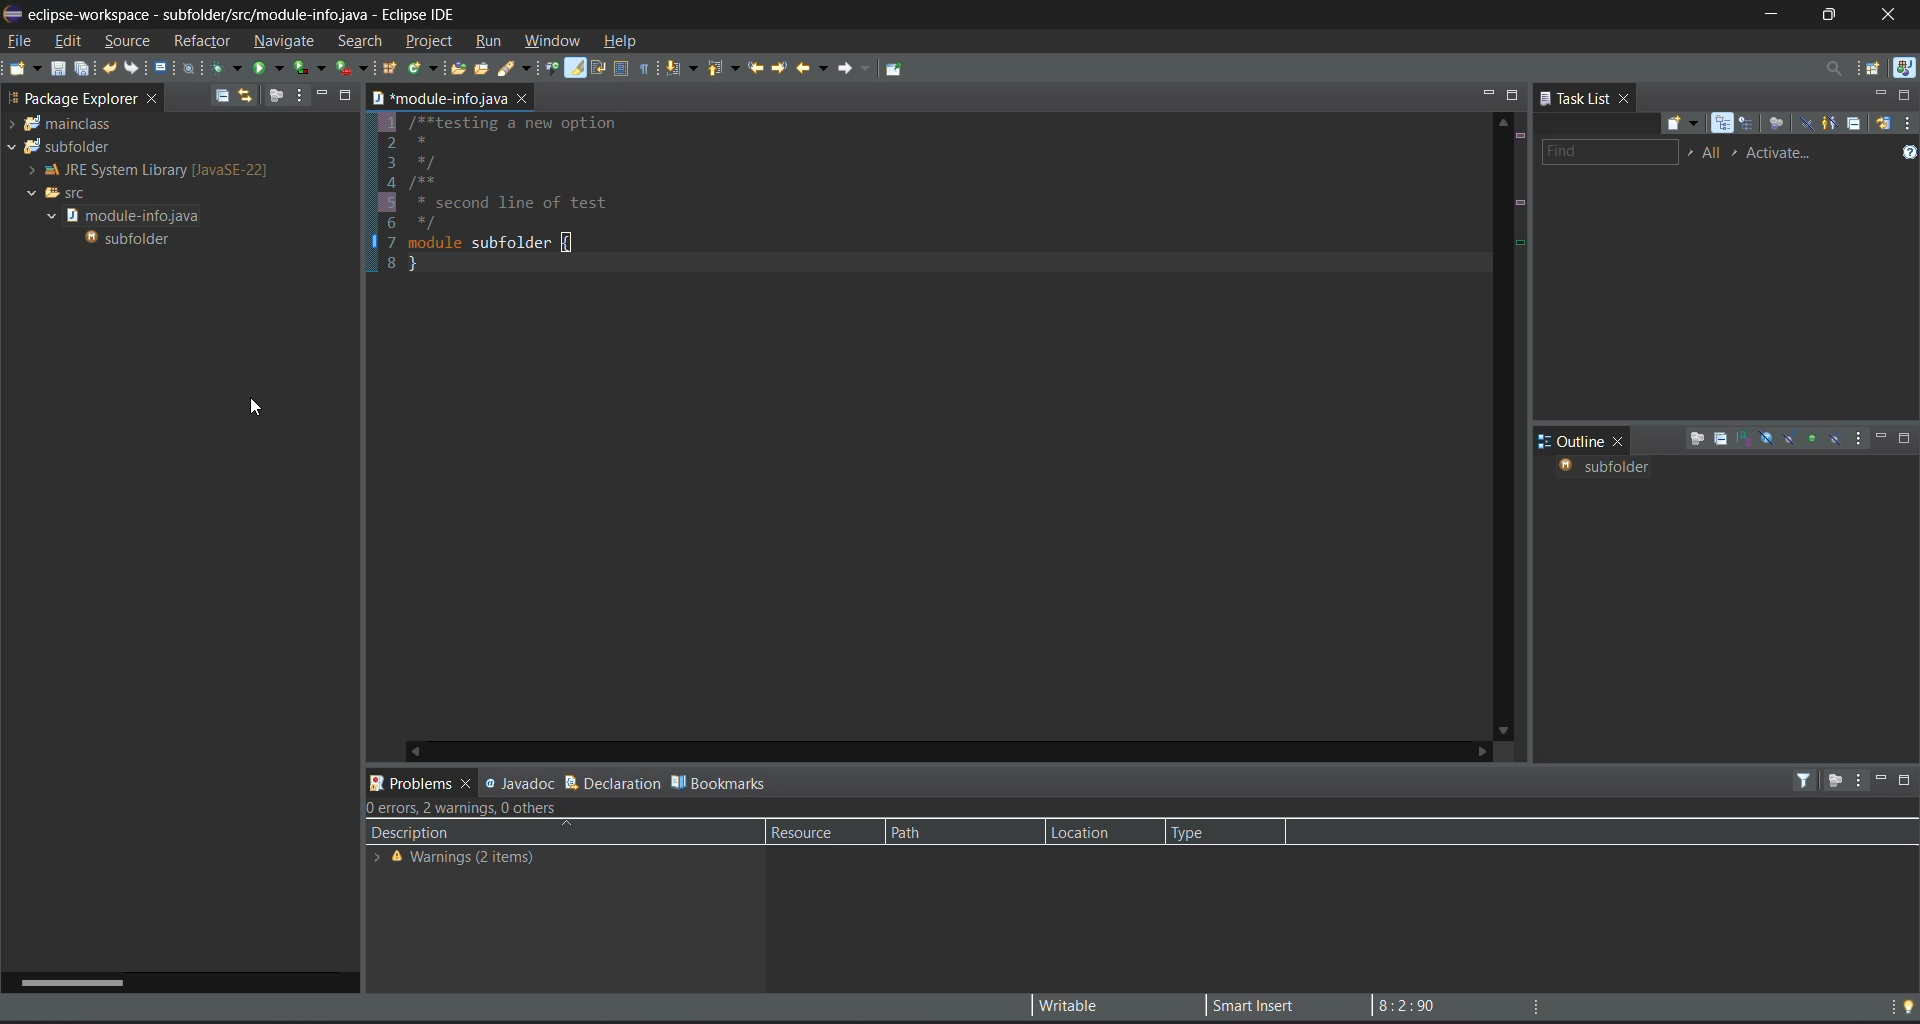 Image resolution: width=1920 pixels, height=1024 pixels. Describe the element at coordinates (520, 72) in the screenshot. I see `search` at that location.